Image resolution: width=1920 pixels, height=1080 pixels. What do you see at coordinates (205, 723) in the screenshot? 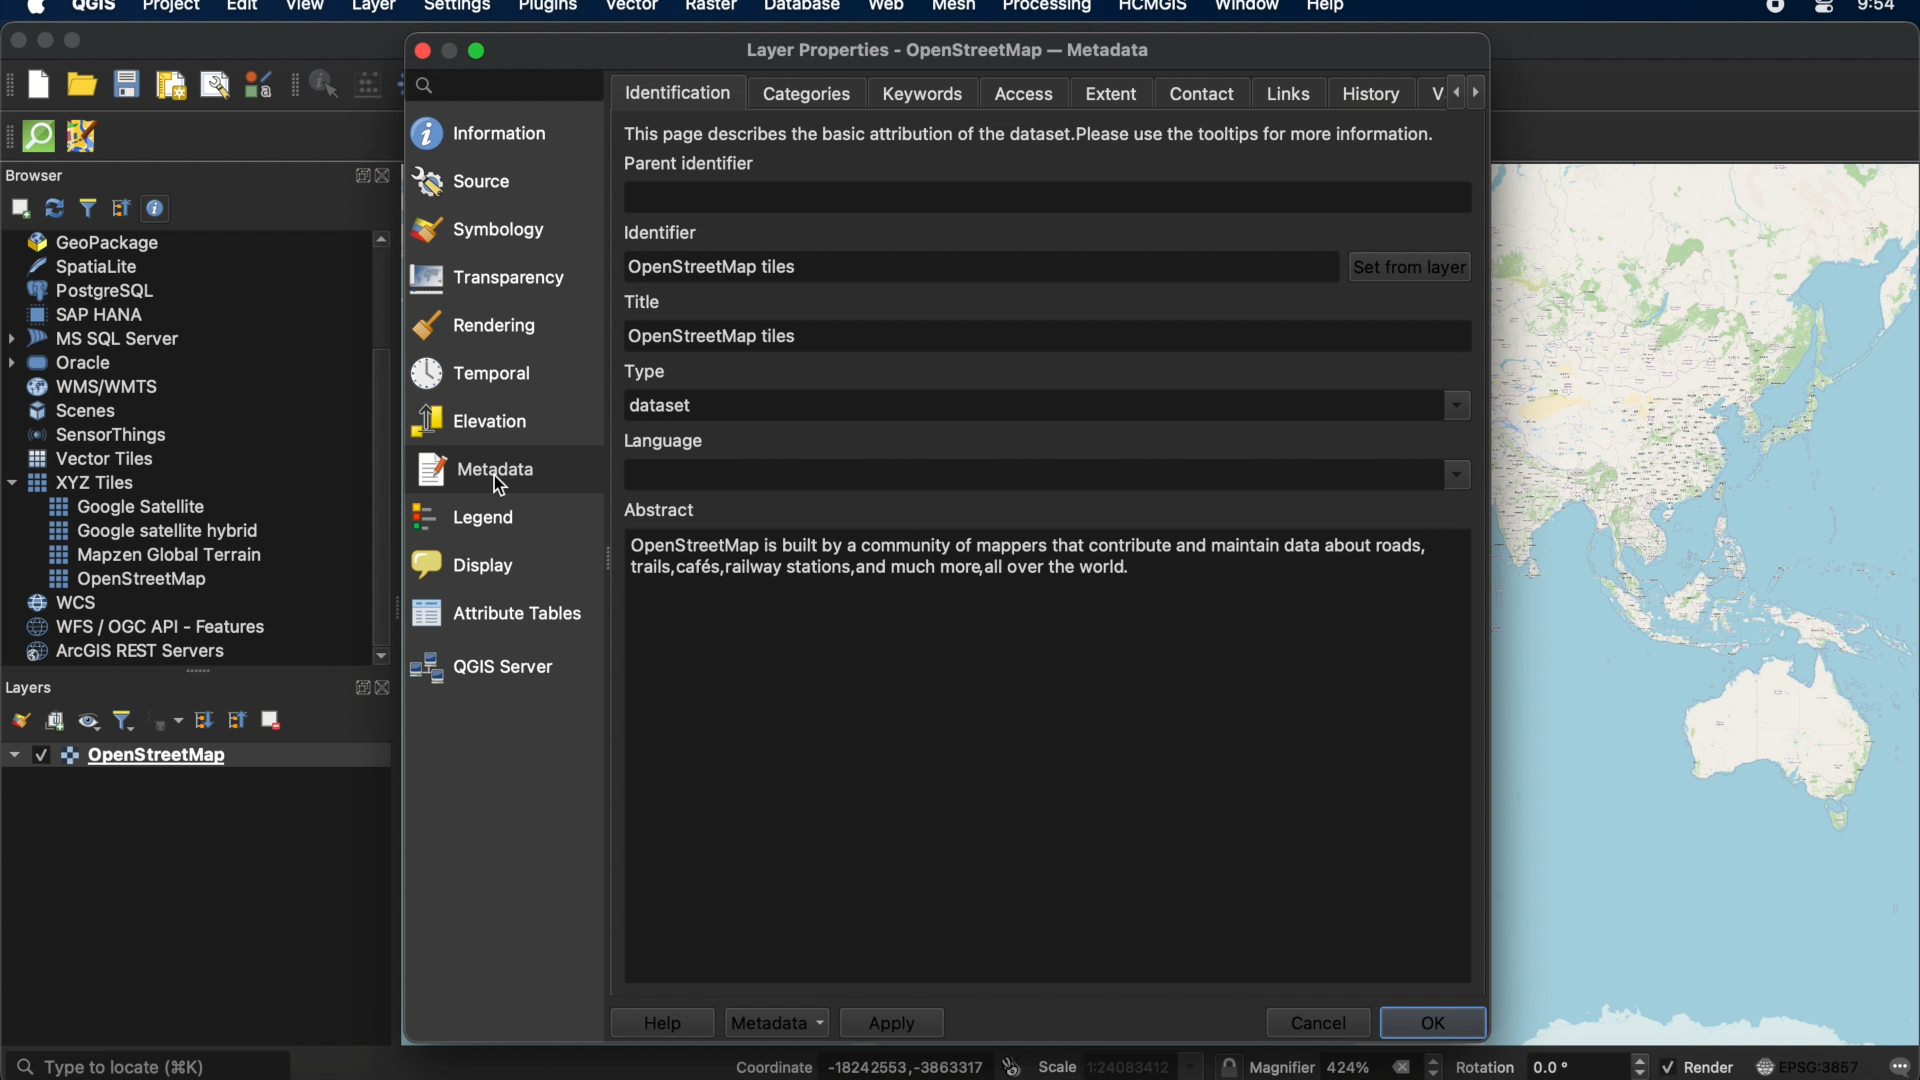
I see `expand all` at bounding box center [205, 723].